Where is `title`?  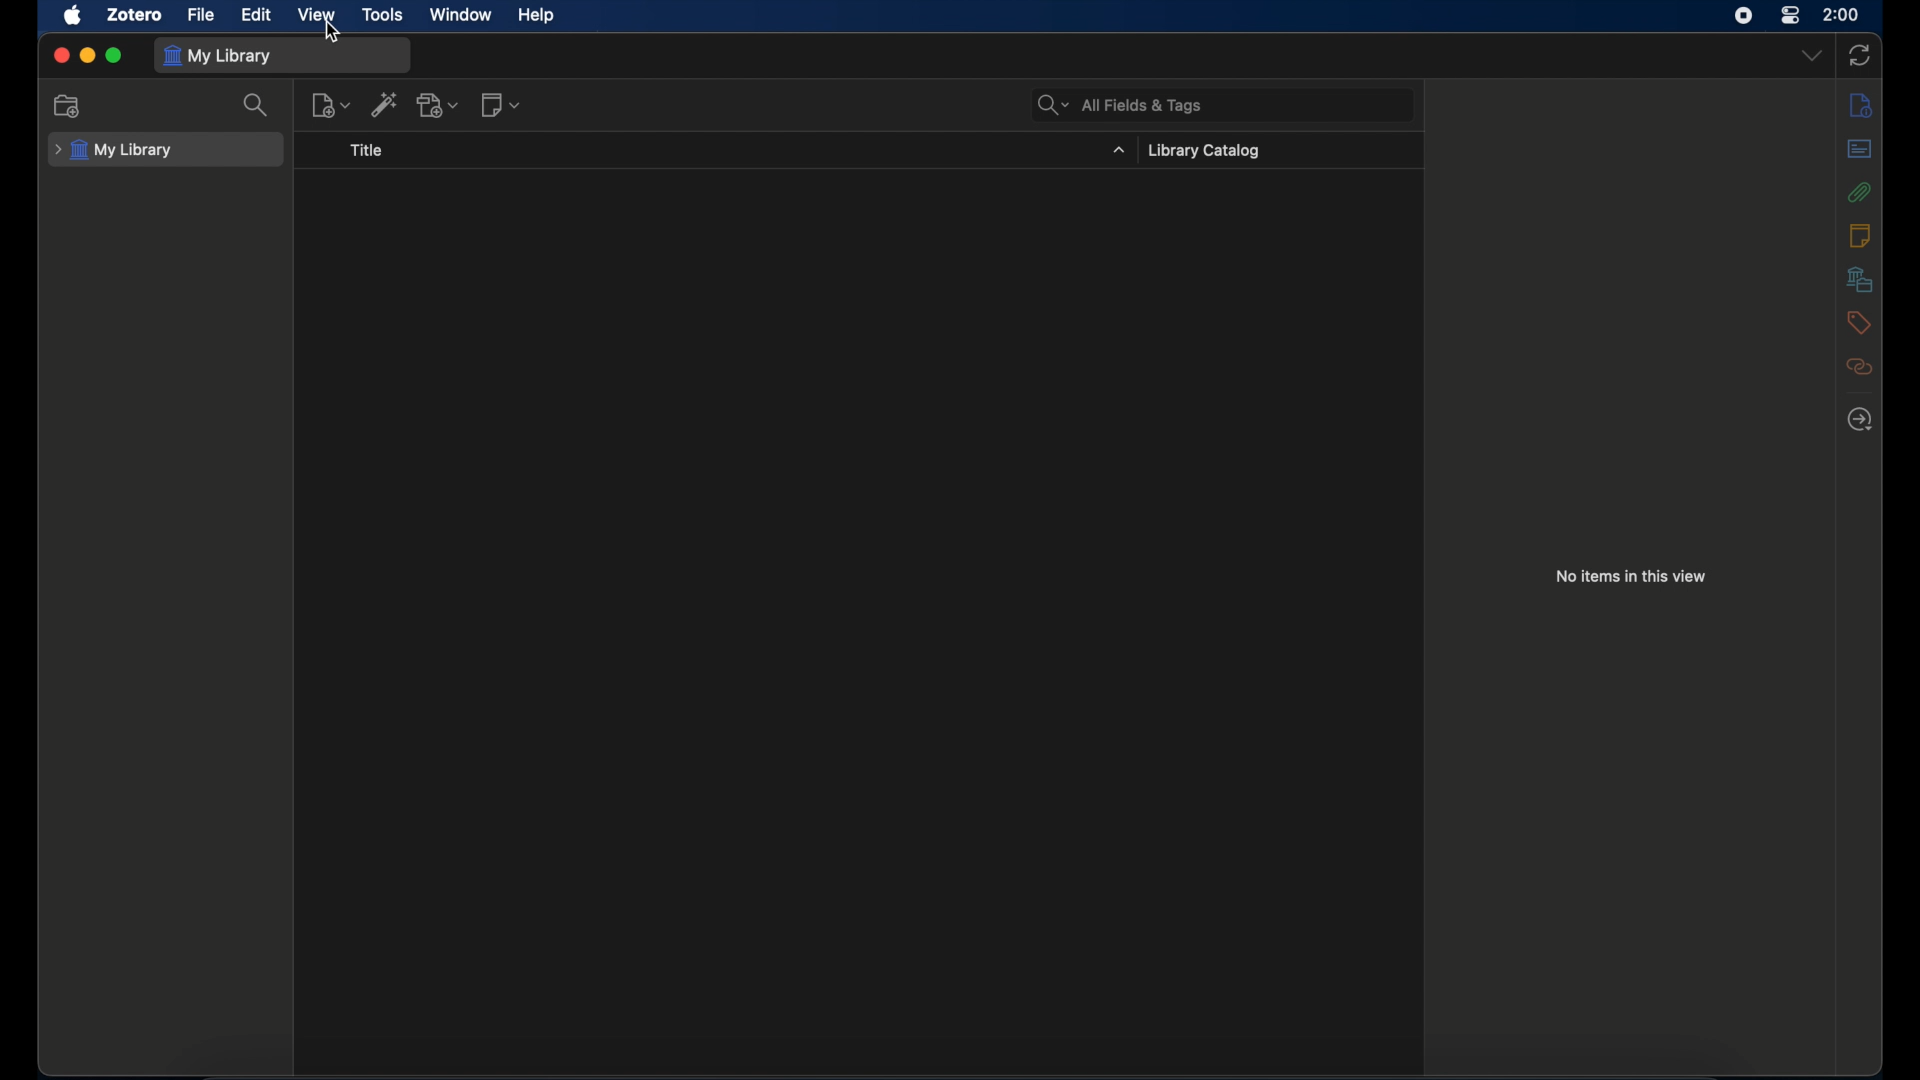
title is located at coordinates (367, 151).